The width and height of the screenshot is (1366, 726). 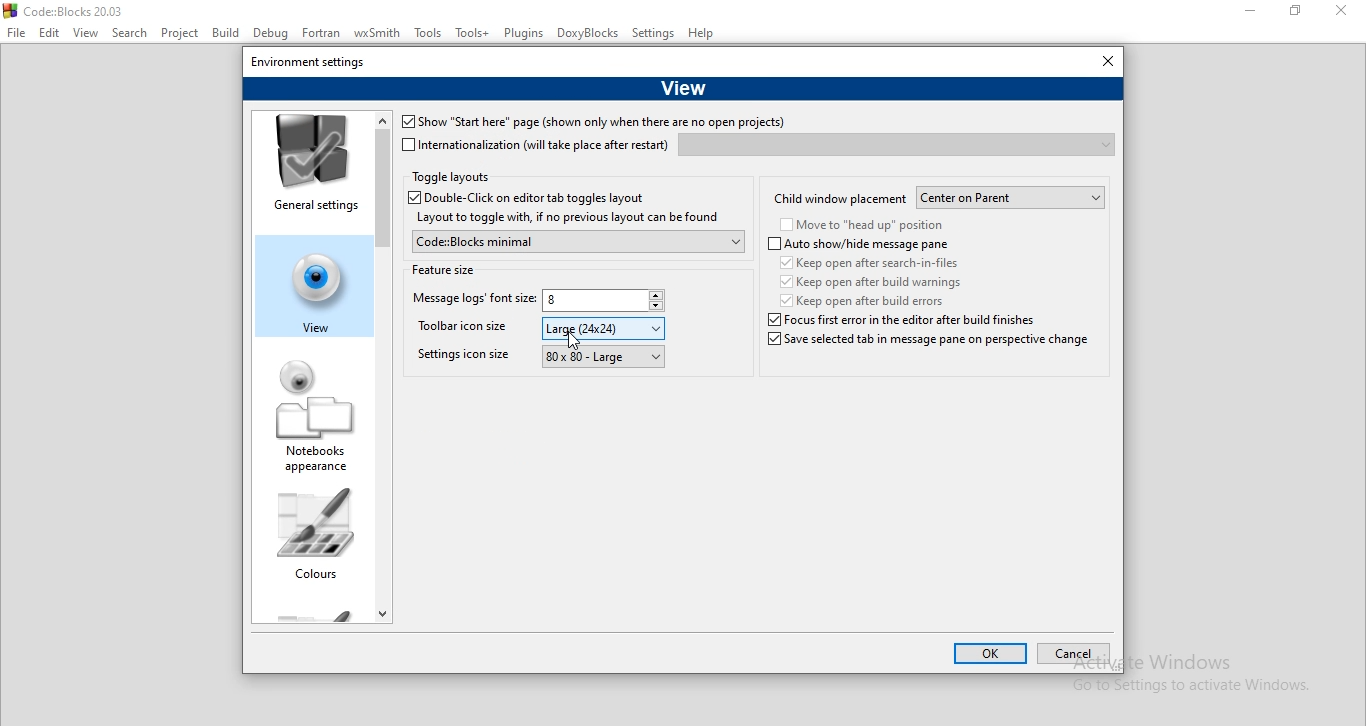 What do you see at coordinates (840, 197) in the screenshot?
I see `Child window placement` at bounding box center [840, 197].